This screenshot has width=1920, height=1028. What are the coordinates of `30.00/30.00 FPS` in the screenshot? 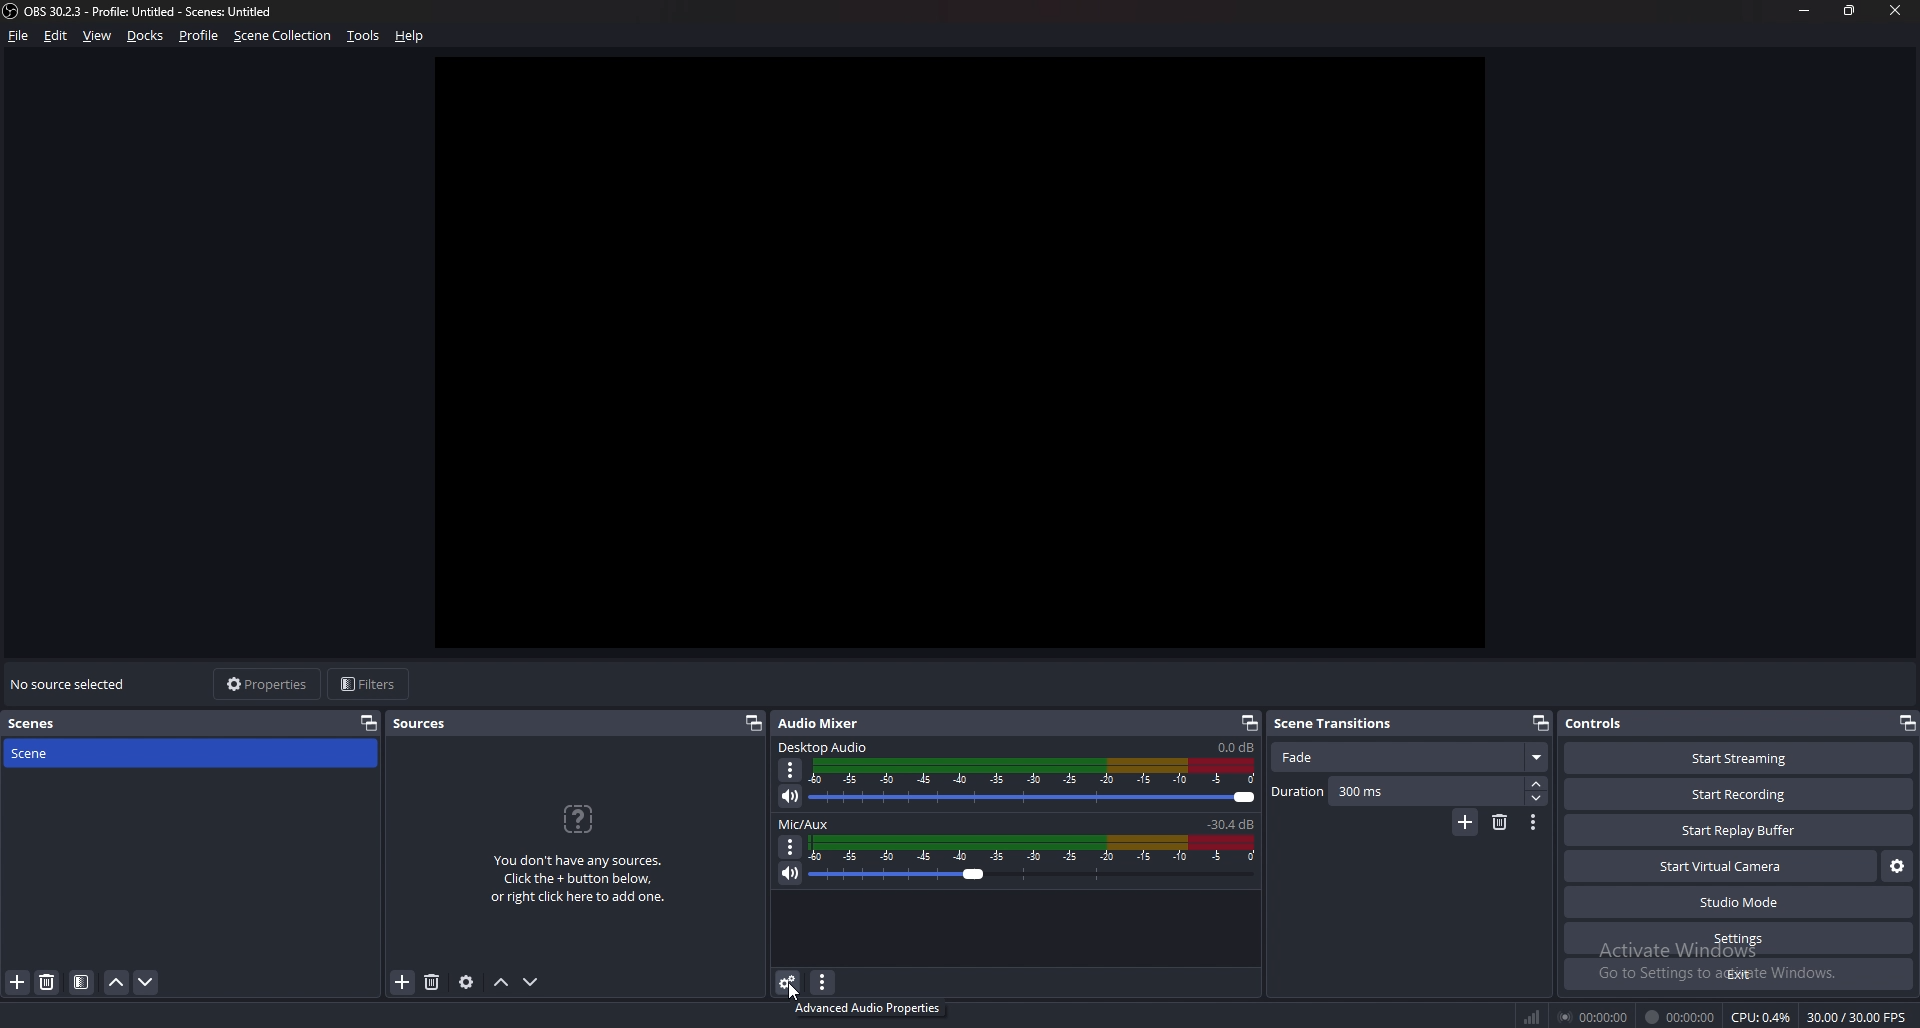 It's located at (1857, 1016).